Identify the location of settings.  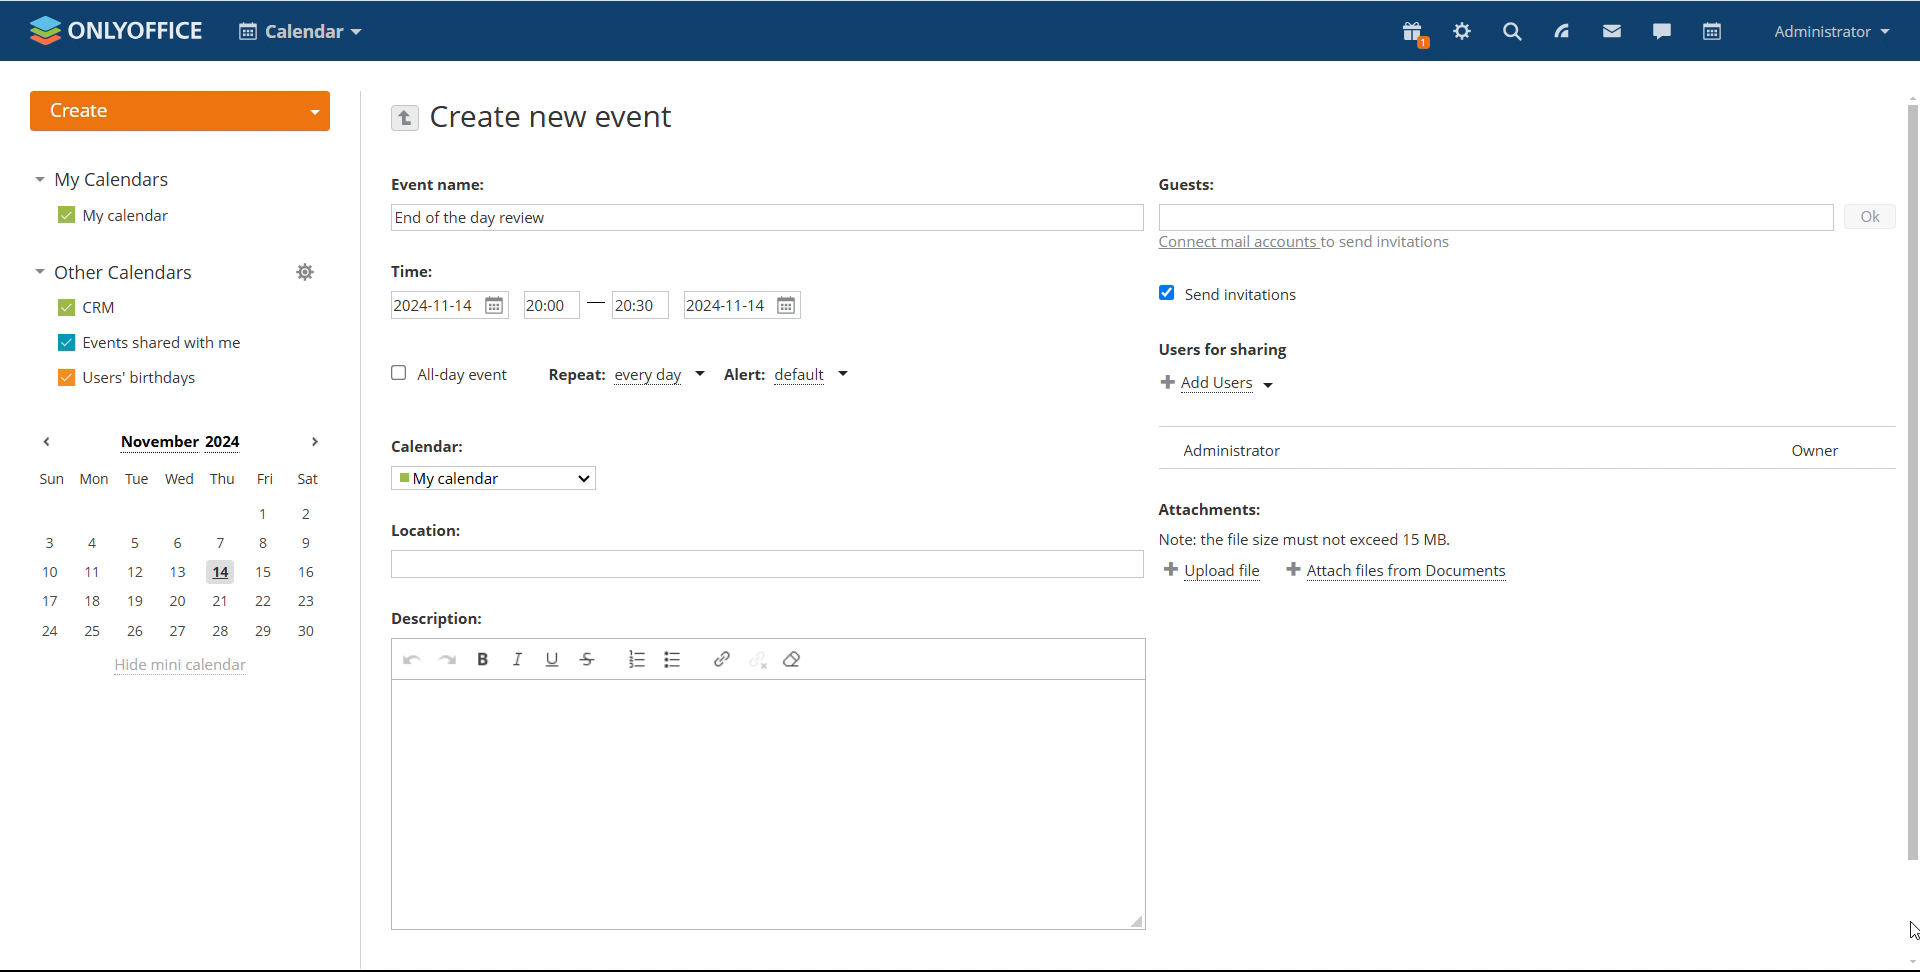
(1461, 34).